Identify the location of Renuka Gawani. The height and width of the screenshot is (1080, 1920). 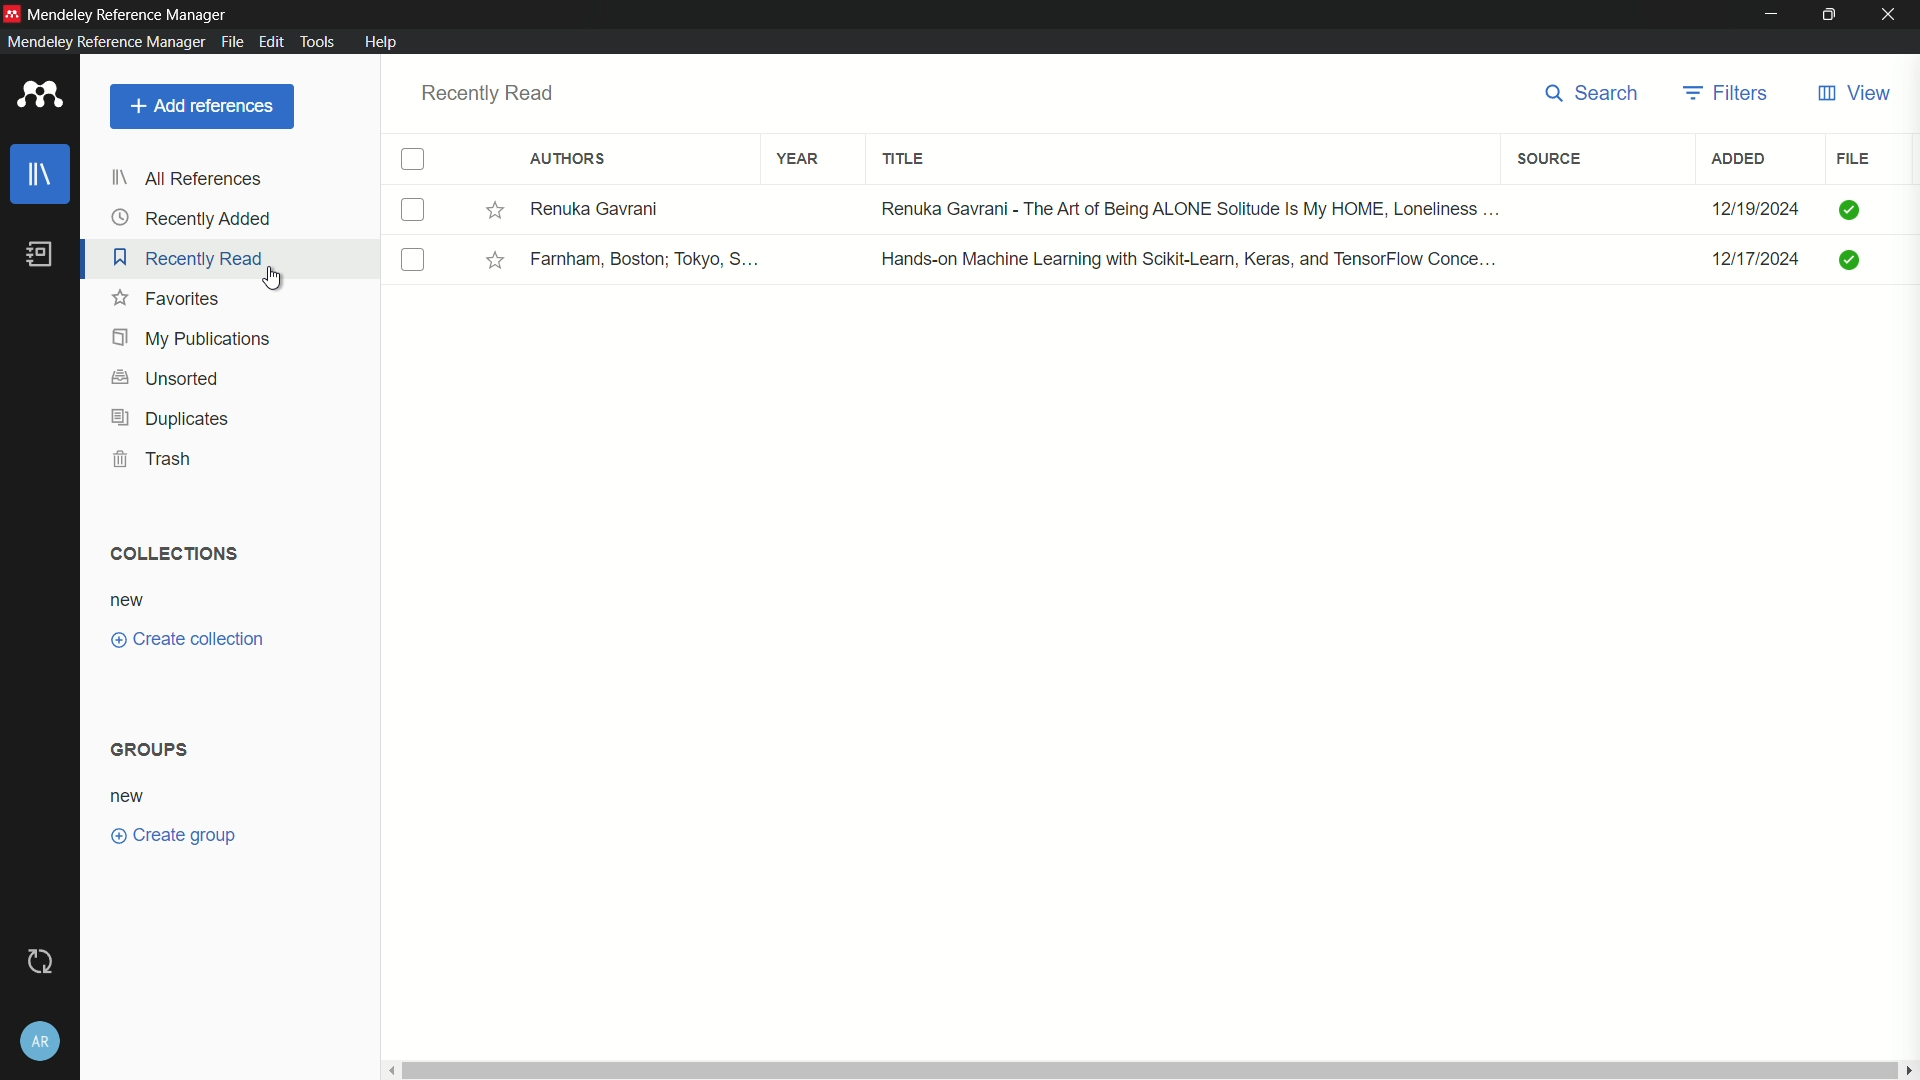
(629, 209).